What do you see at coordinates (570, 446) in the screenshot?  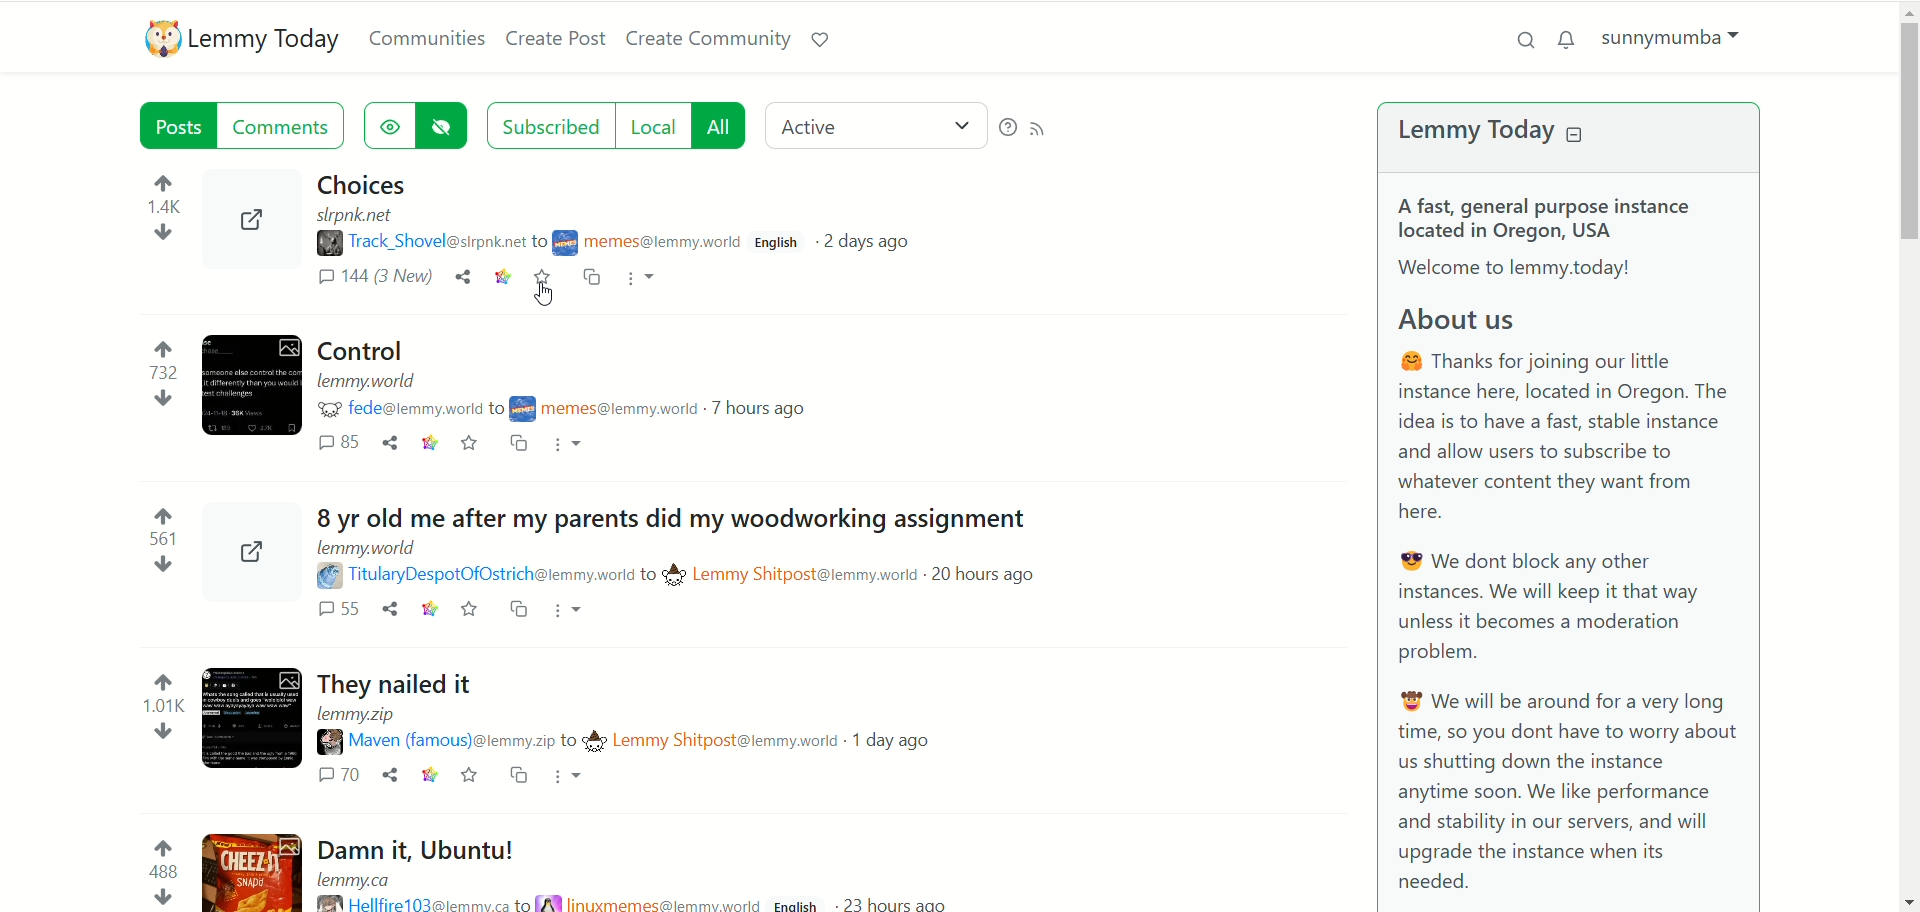 I see `More` at bounding box center [570, 446].